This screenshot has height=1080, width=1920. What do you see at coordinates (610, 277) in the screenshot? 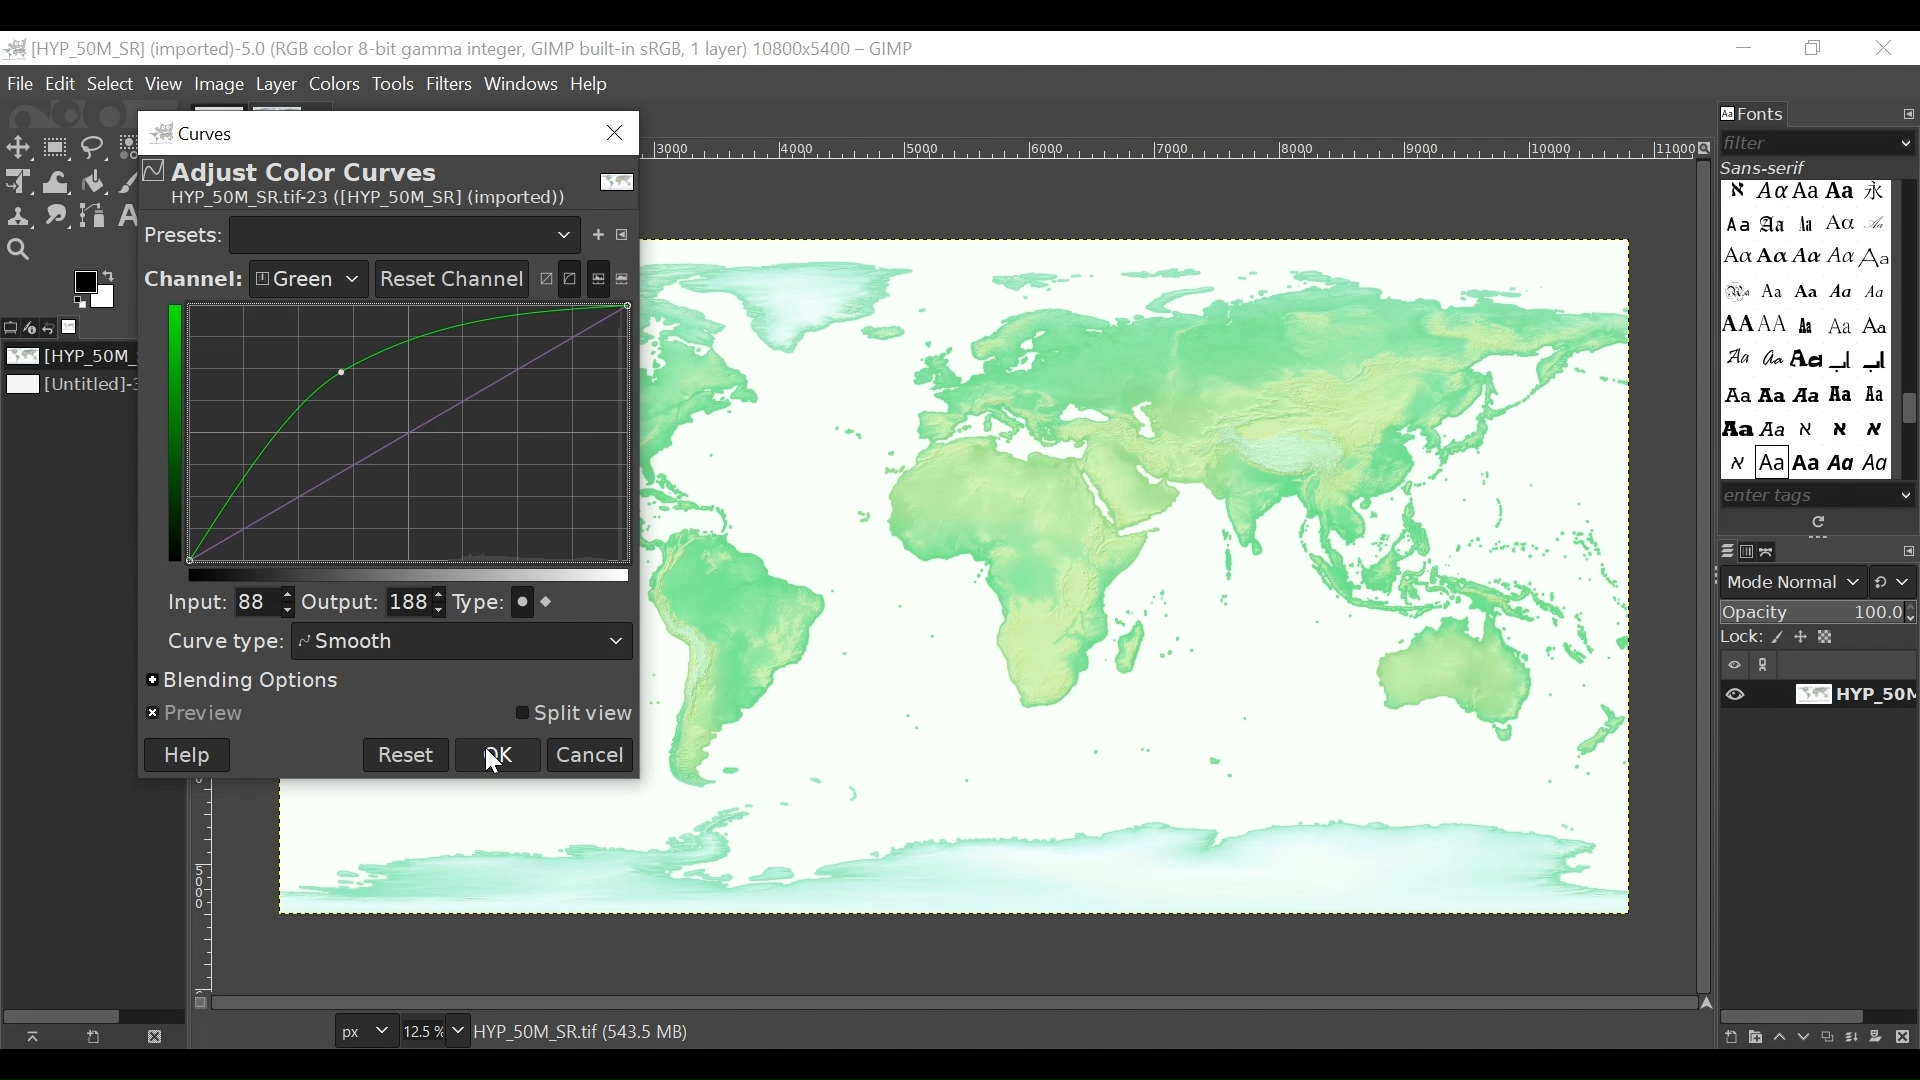
I see `Histogram` at bounding box center [610, 277].